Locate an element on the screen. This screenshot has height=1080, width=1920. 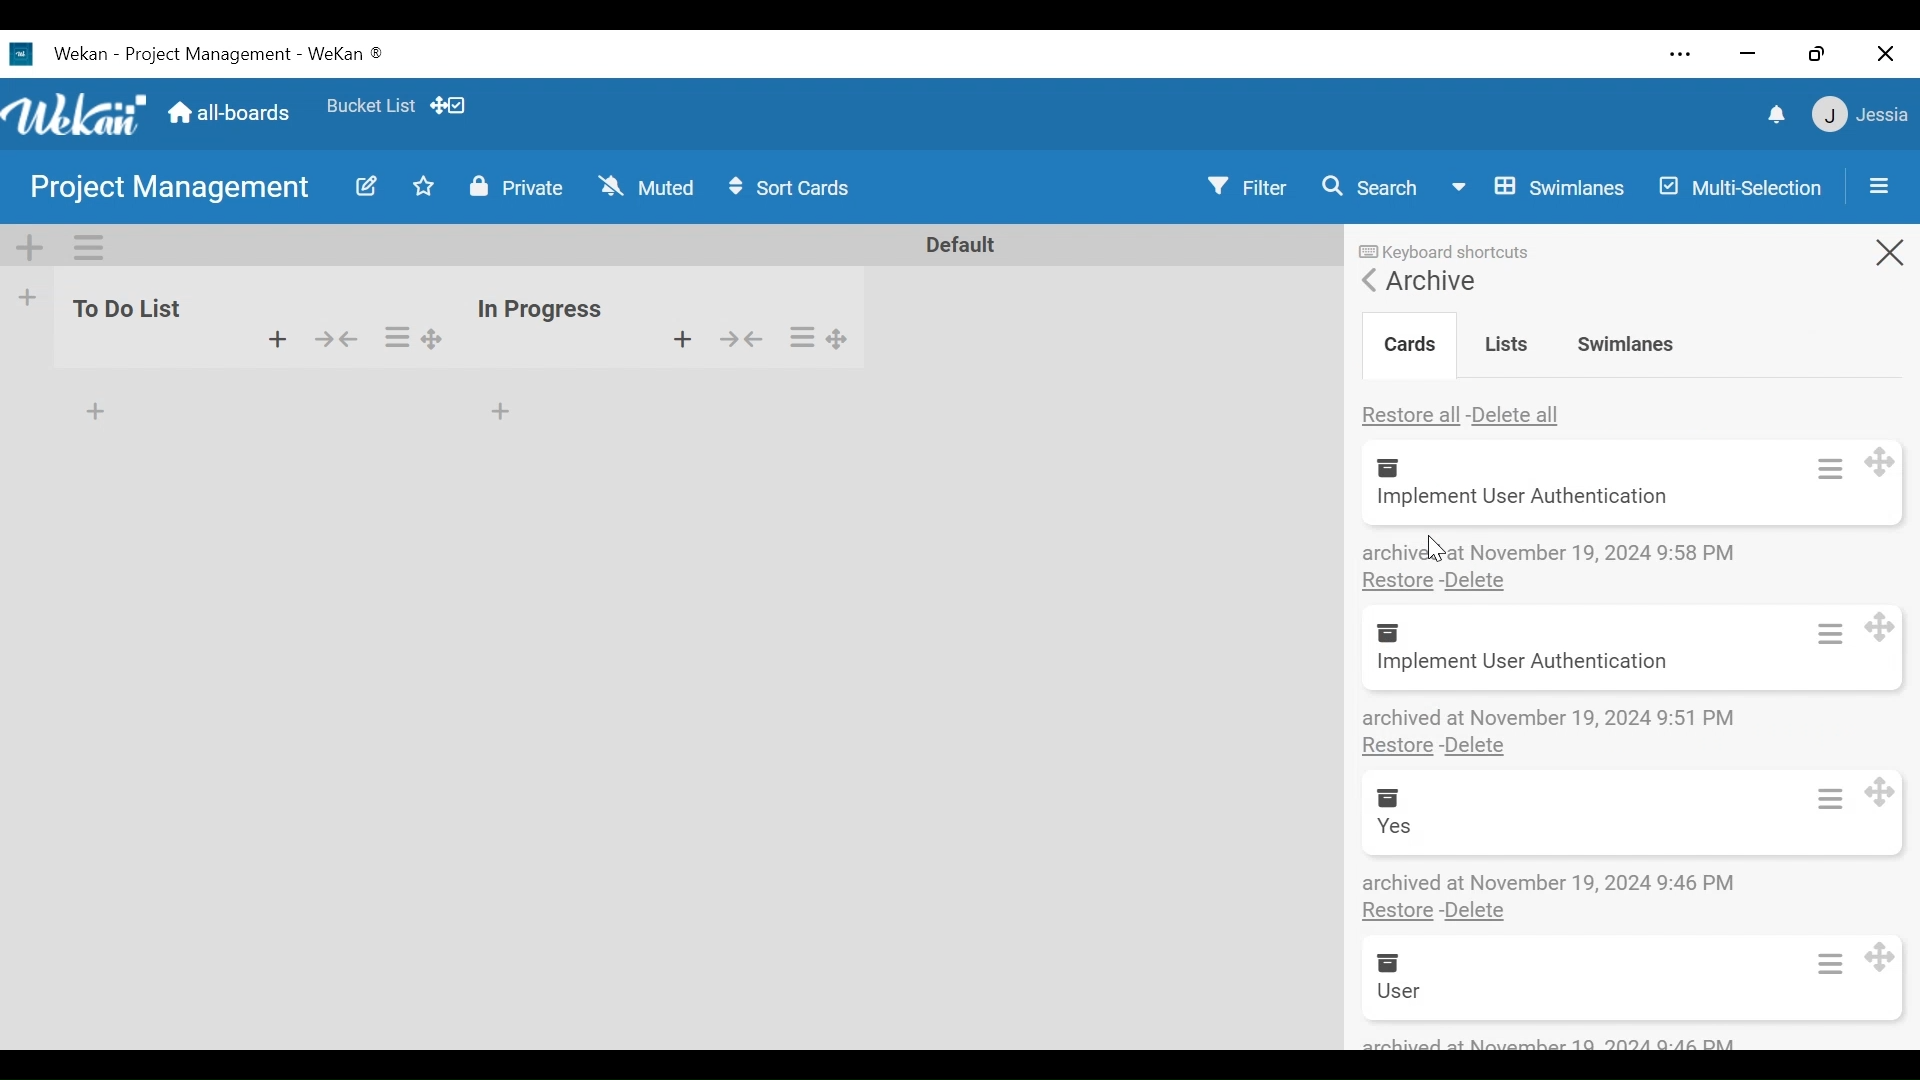
Home (all-boars is located at coordinates (233, 114).